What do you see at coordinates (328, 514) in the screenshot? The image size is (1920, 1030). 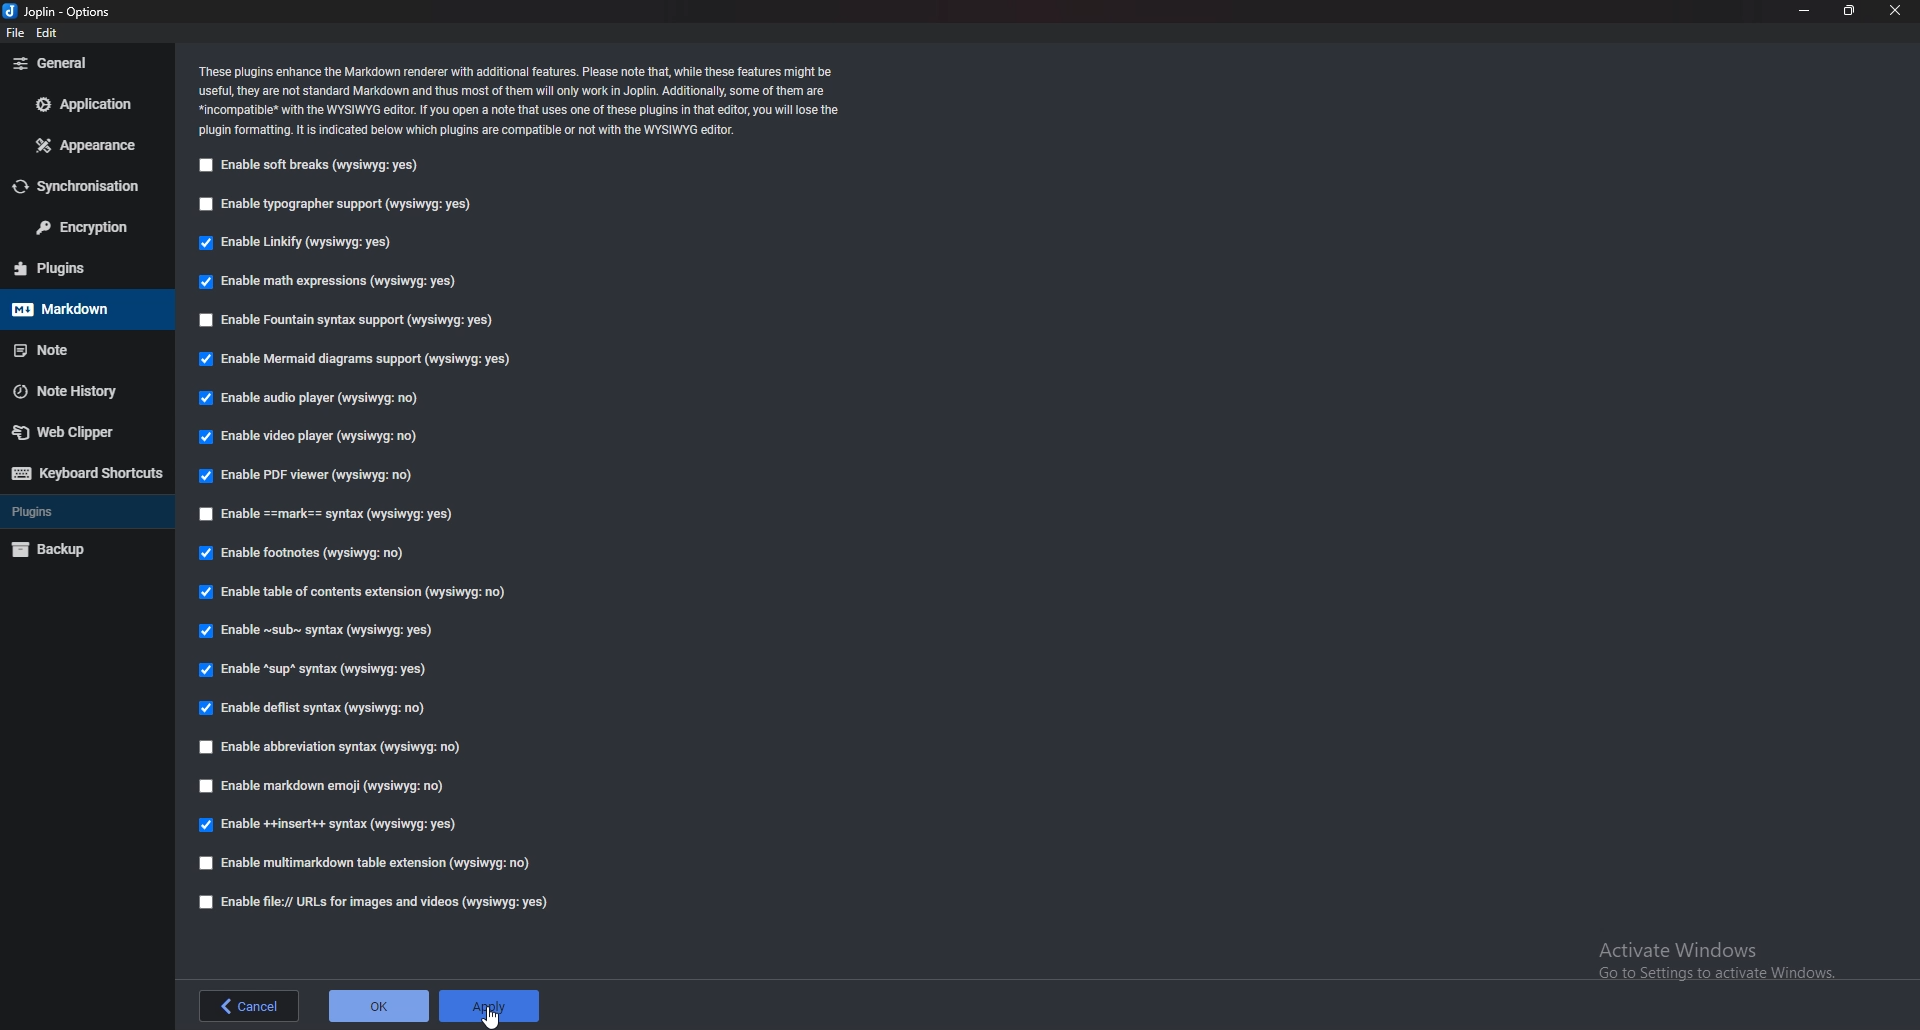 I see `Enable Mark Syntax` at bounding box center [328, 514].